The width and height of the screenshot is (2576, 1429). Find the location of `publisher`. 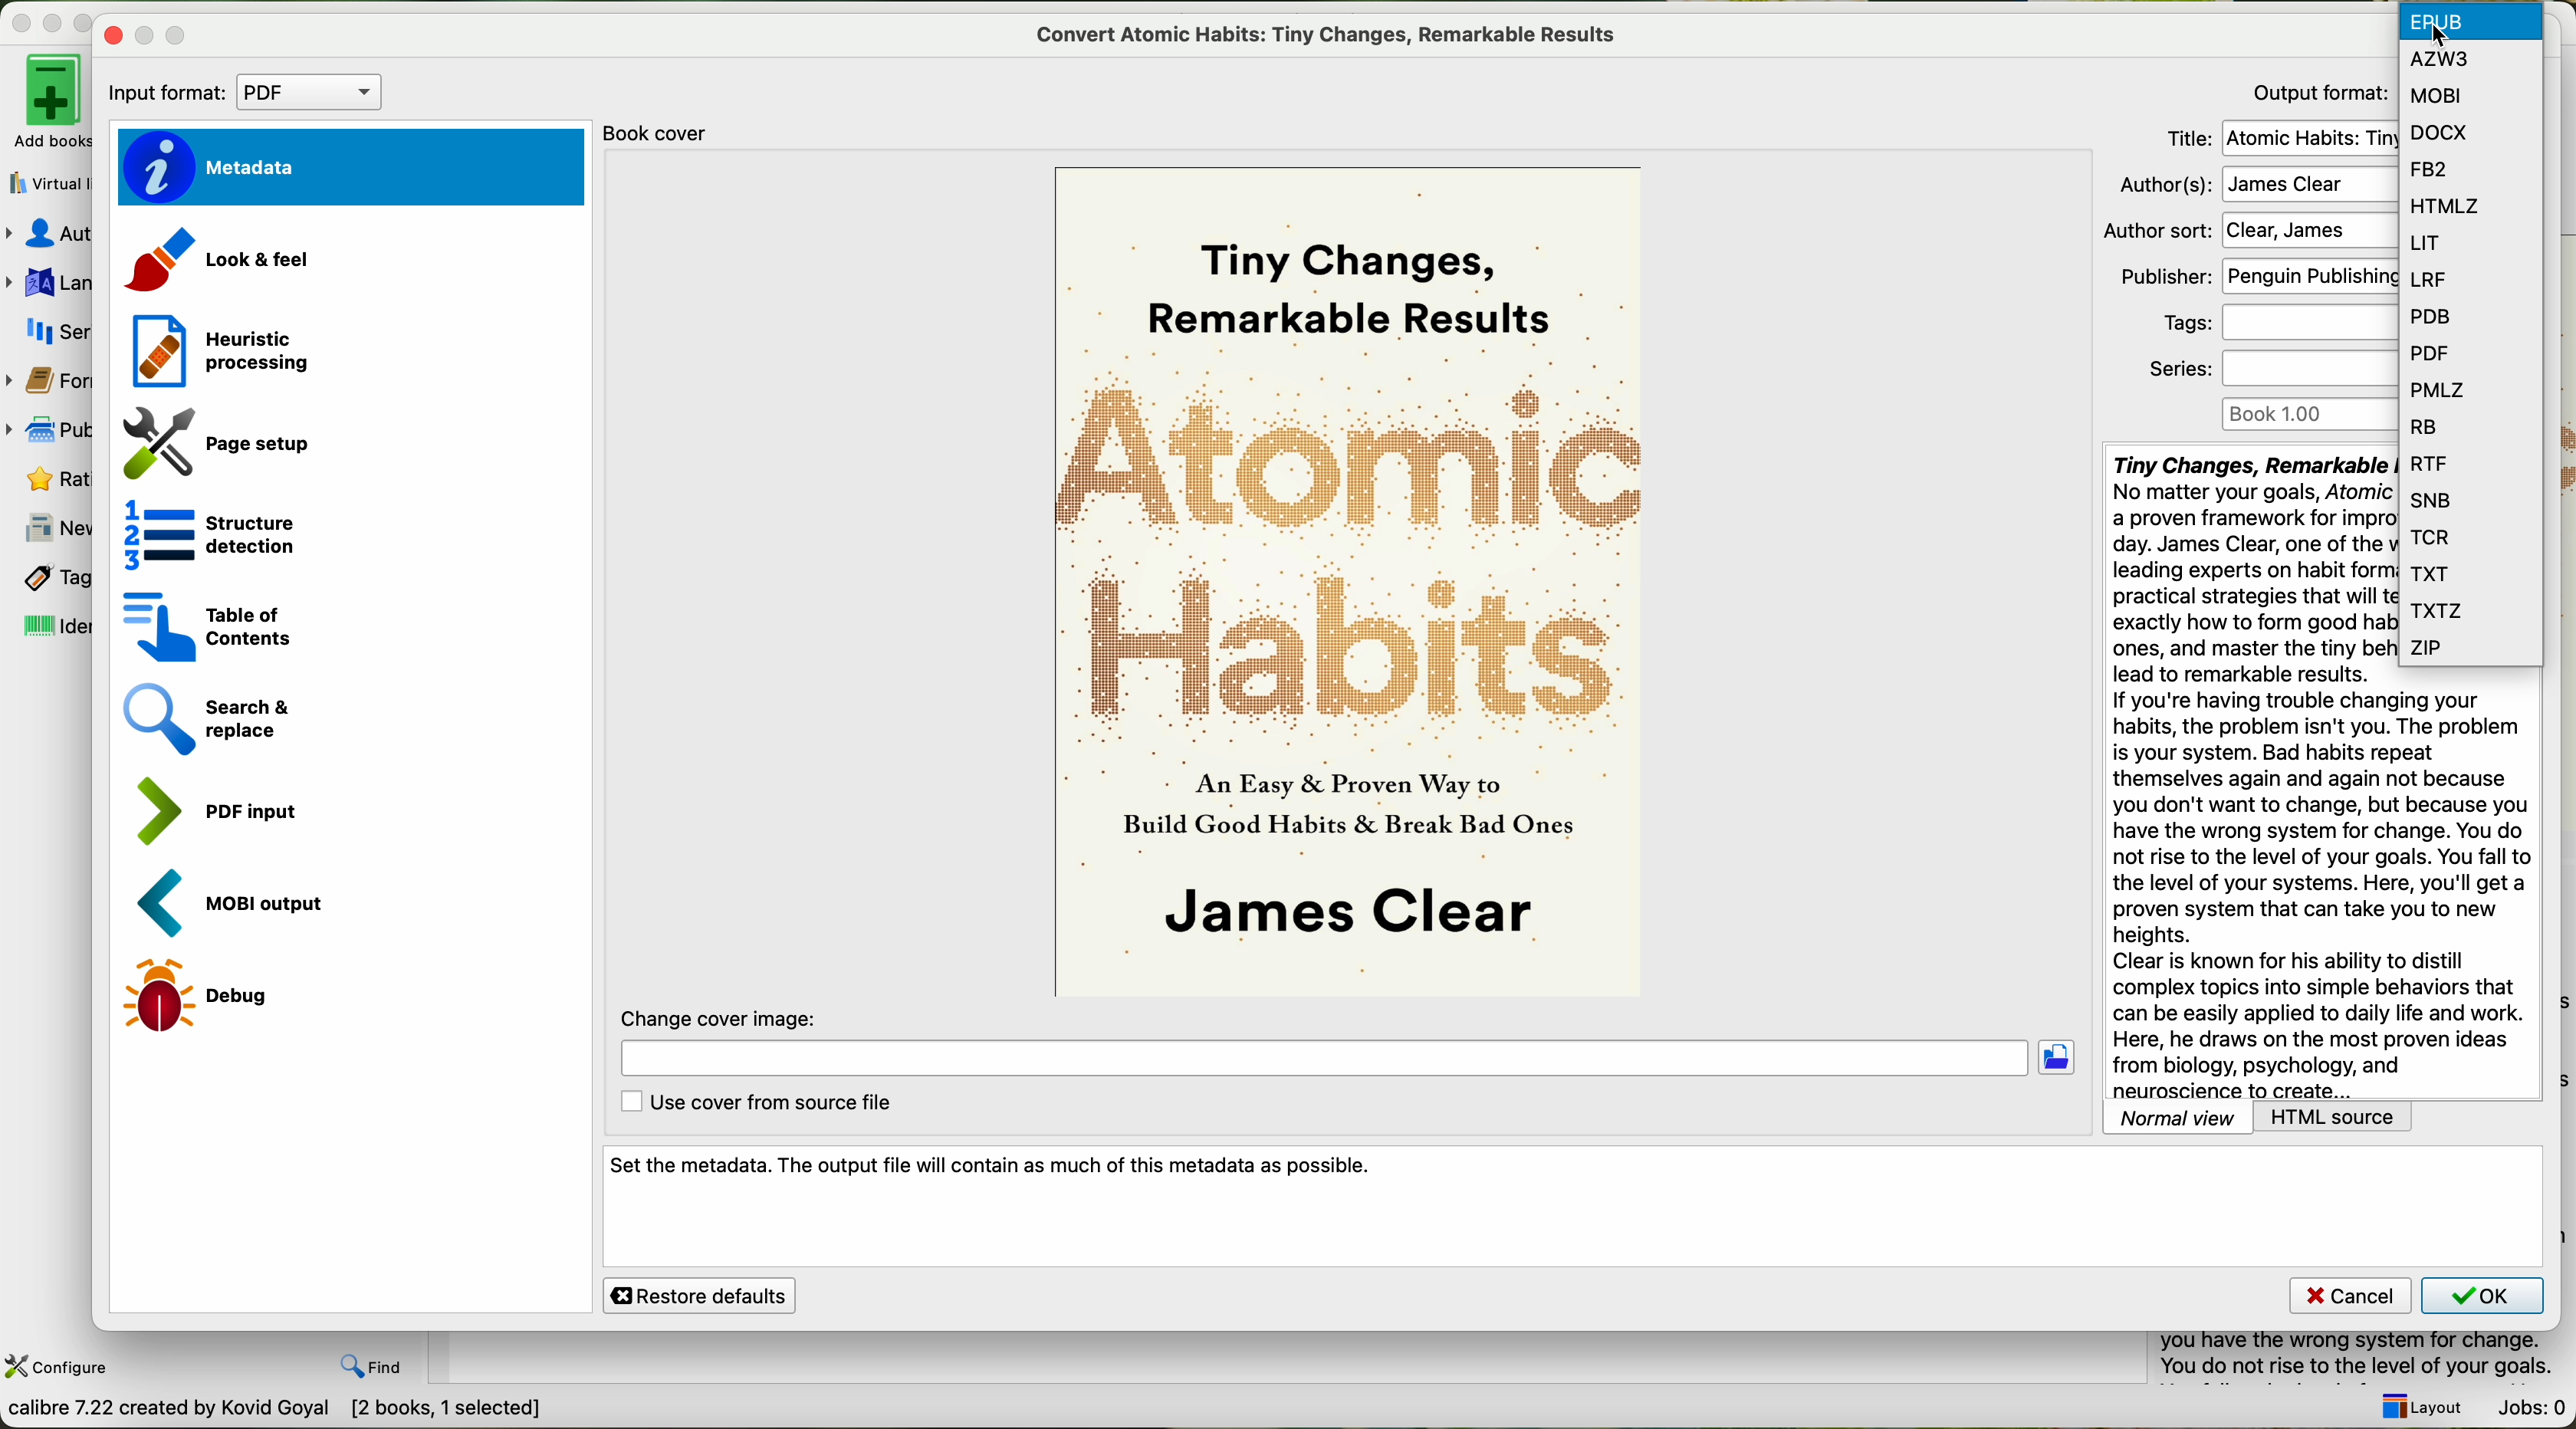

publisher is located at coordinates (50, 430).